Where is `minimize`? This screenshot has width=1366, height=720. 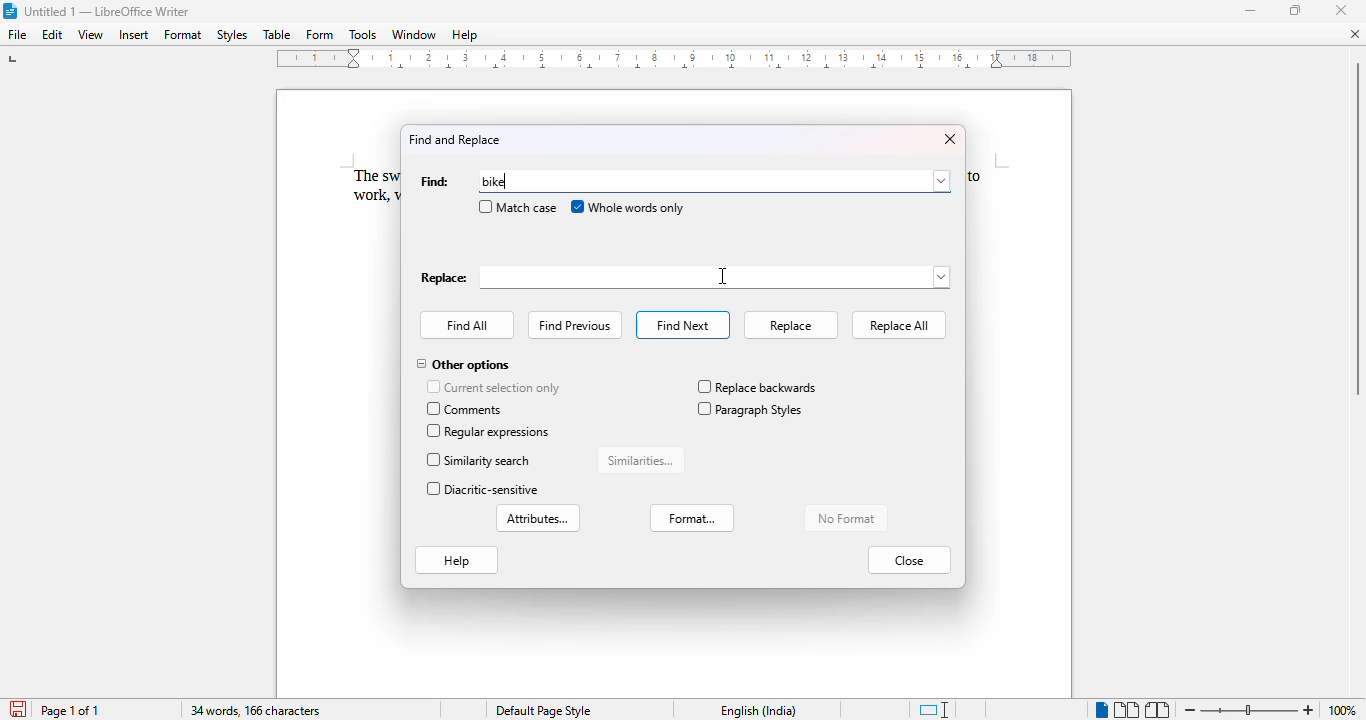 minimize is located at coordinates (1251, 10).